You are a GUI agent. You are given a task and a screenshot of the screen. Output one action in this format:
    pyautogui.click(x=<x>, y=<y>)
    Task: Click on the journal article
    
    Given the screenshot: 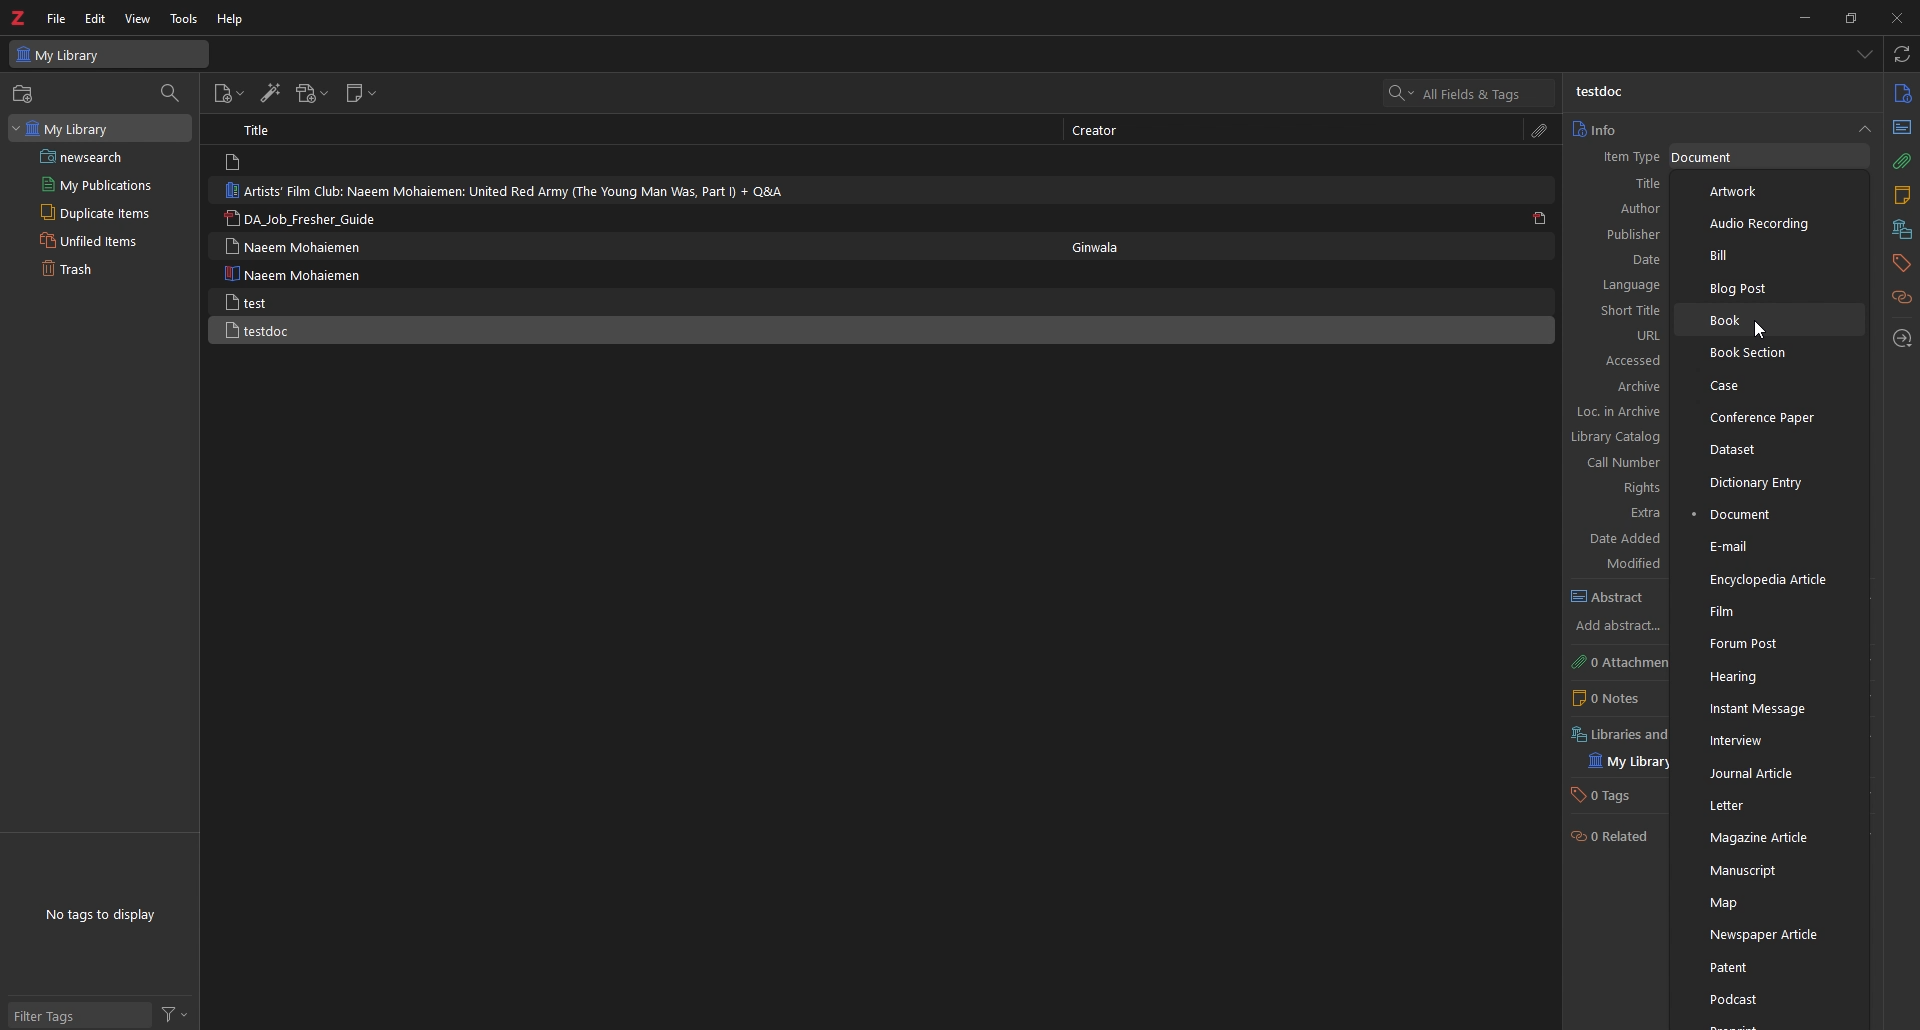 What is the action you would take?
    pyautogui.click(x=1776, y=775)
    